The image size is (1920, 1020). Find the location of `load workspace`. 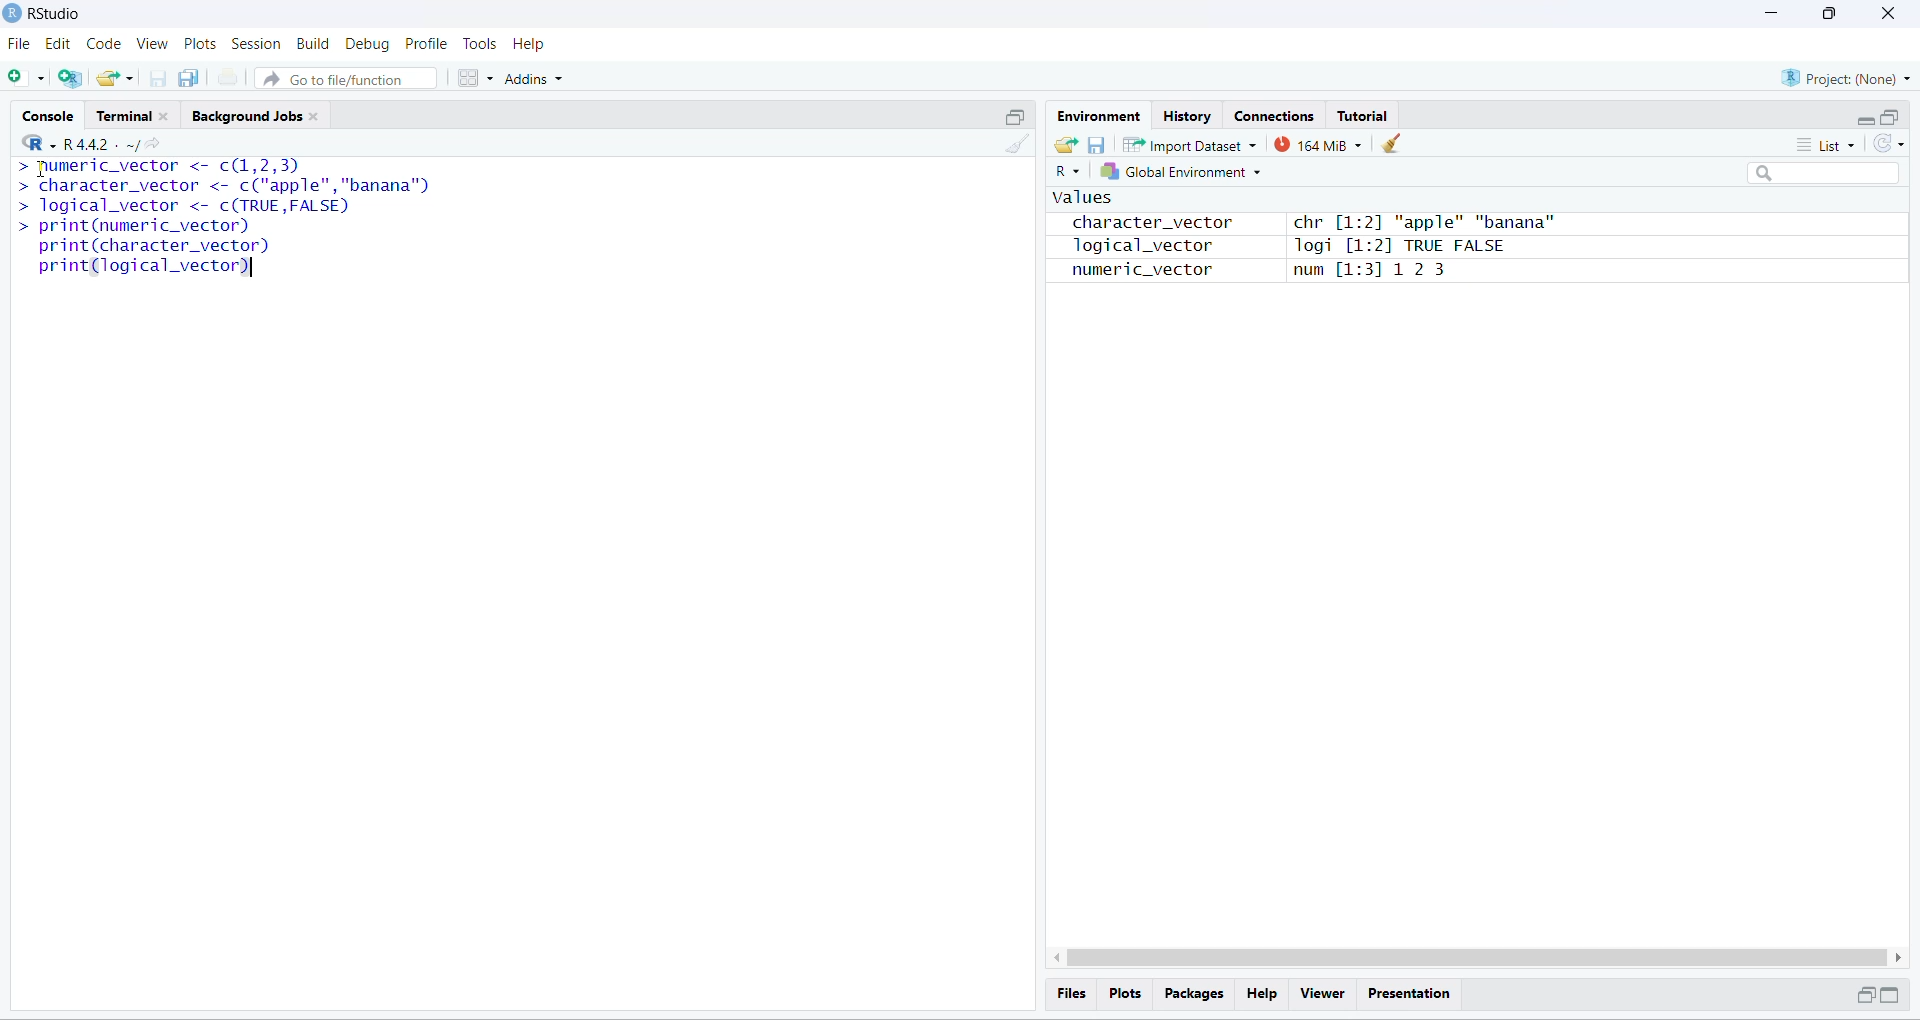

load workspace is located at coordinates (1064, 143).